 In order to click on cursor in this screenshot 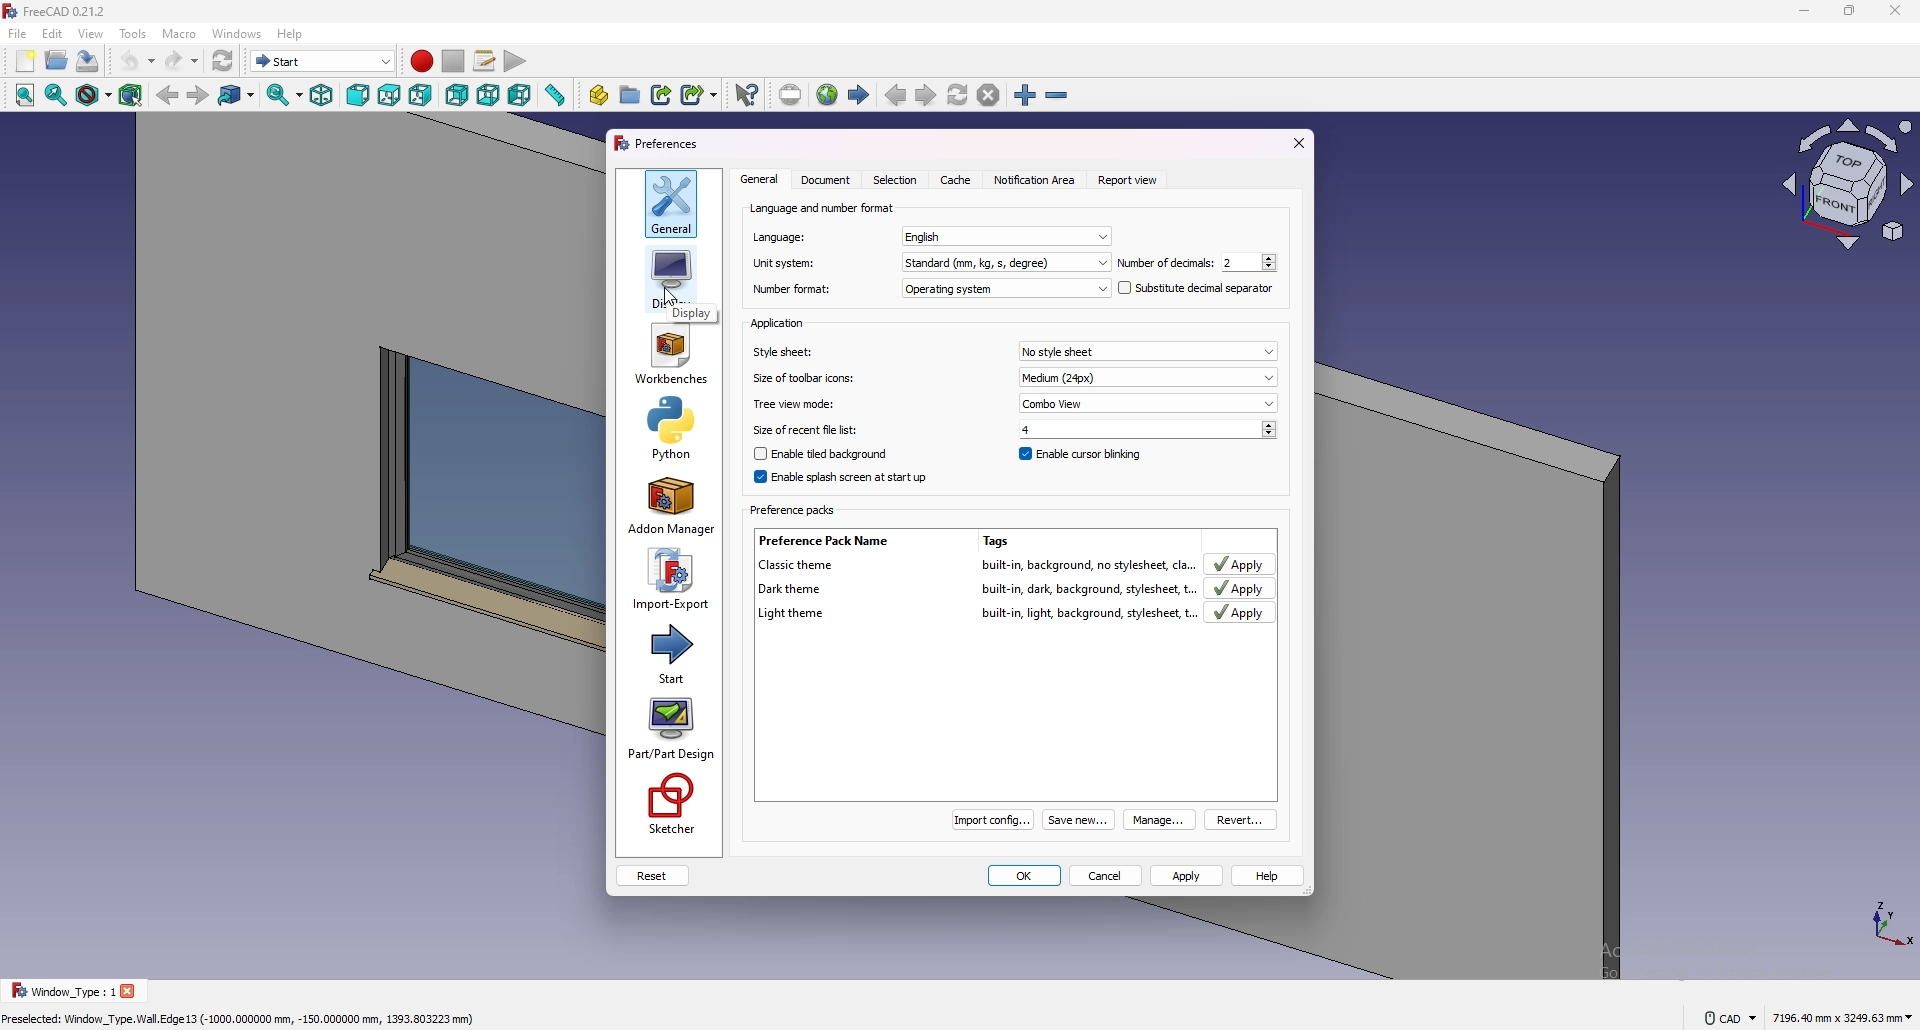, I will do `click(665, 296)`.